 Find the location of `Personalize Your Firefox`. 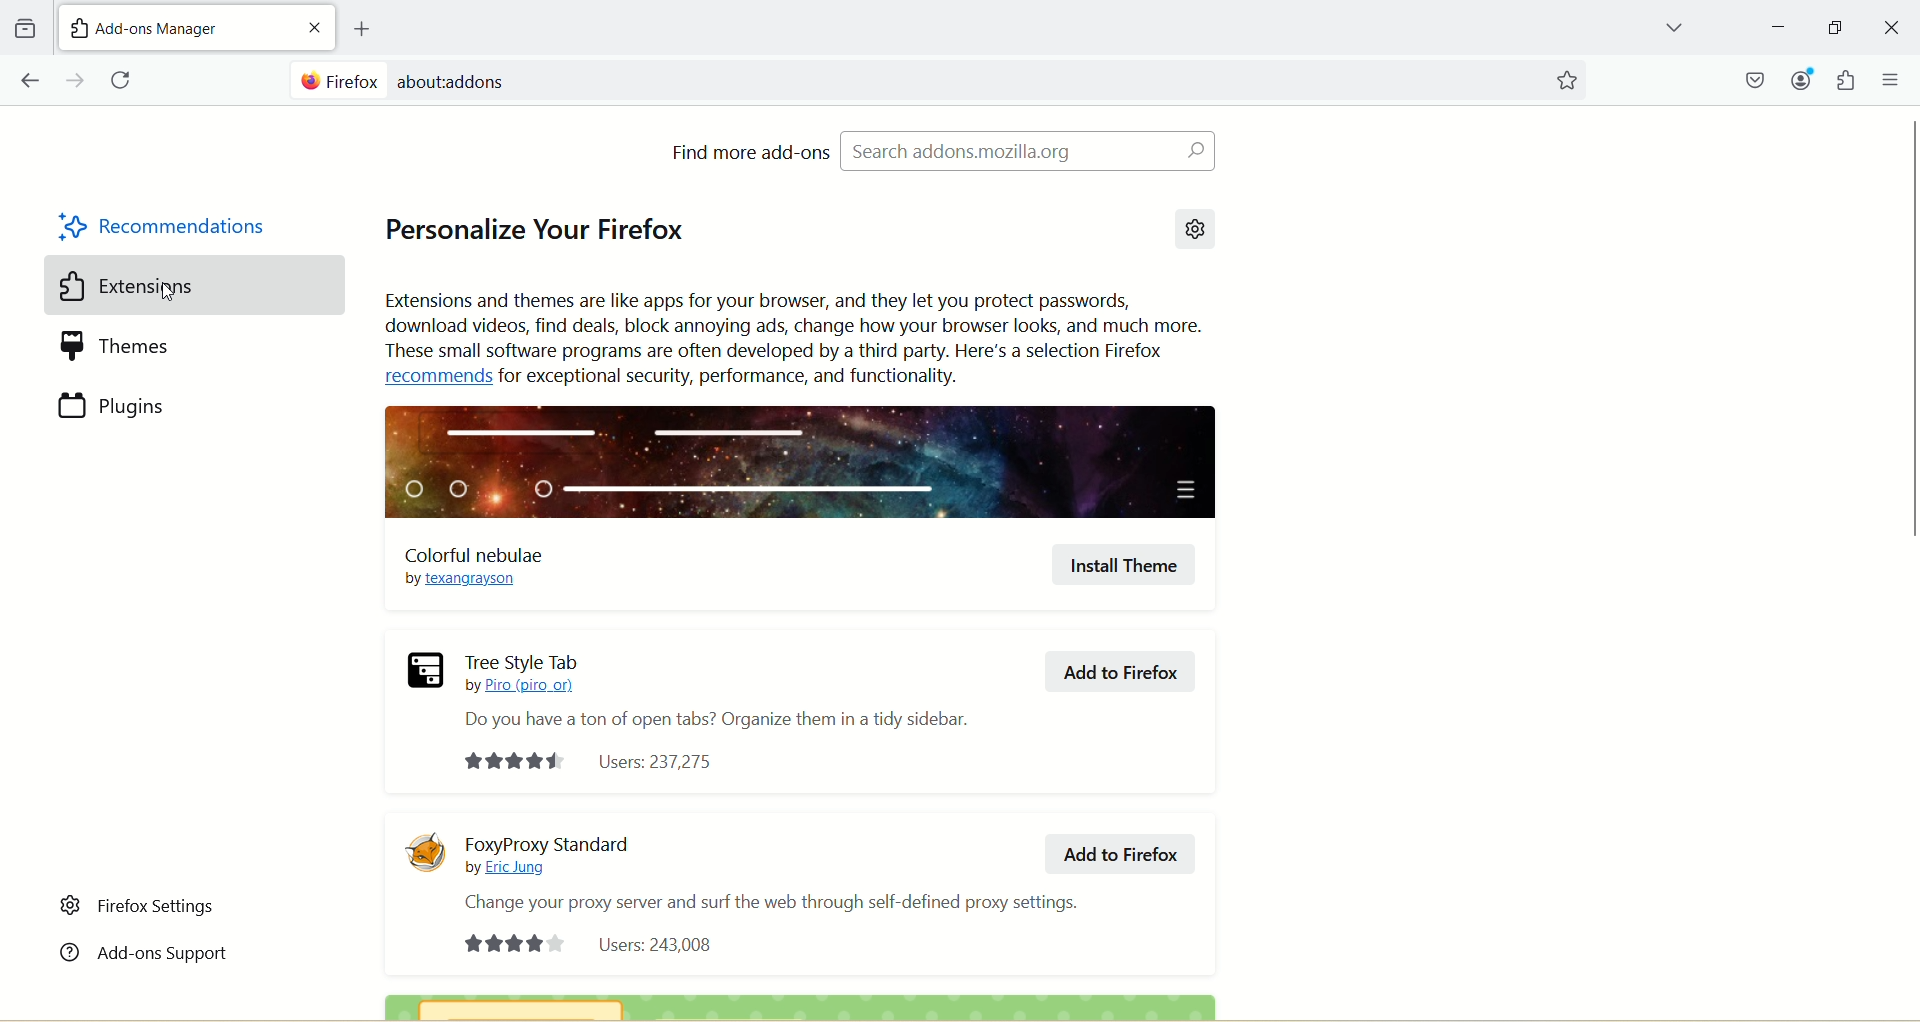

Personalize Your Firefox is located at coordinates (535, 223).